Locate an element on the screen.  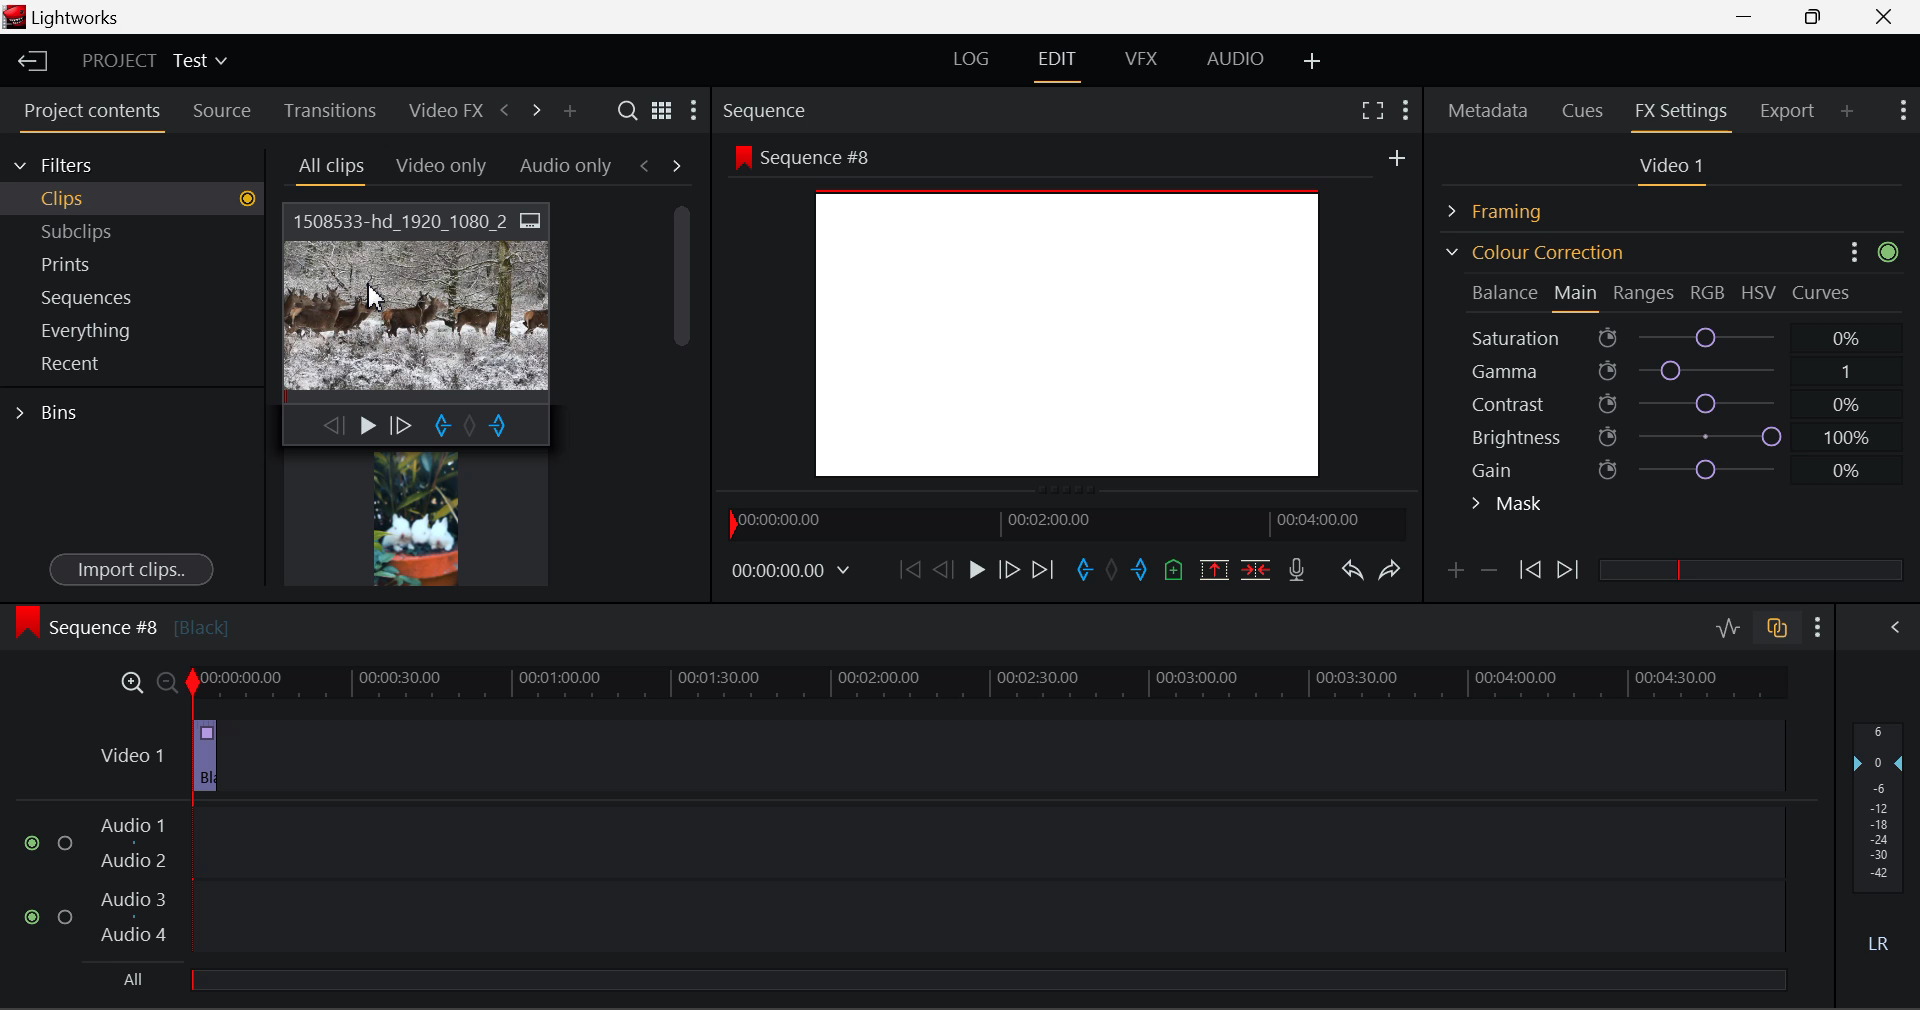
Frame Time is located at coordinates (792, 572).